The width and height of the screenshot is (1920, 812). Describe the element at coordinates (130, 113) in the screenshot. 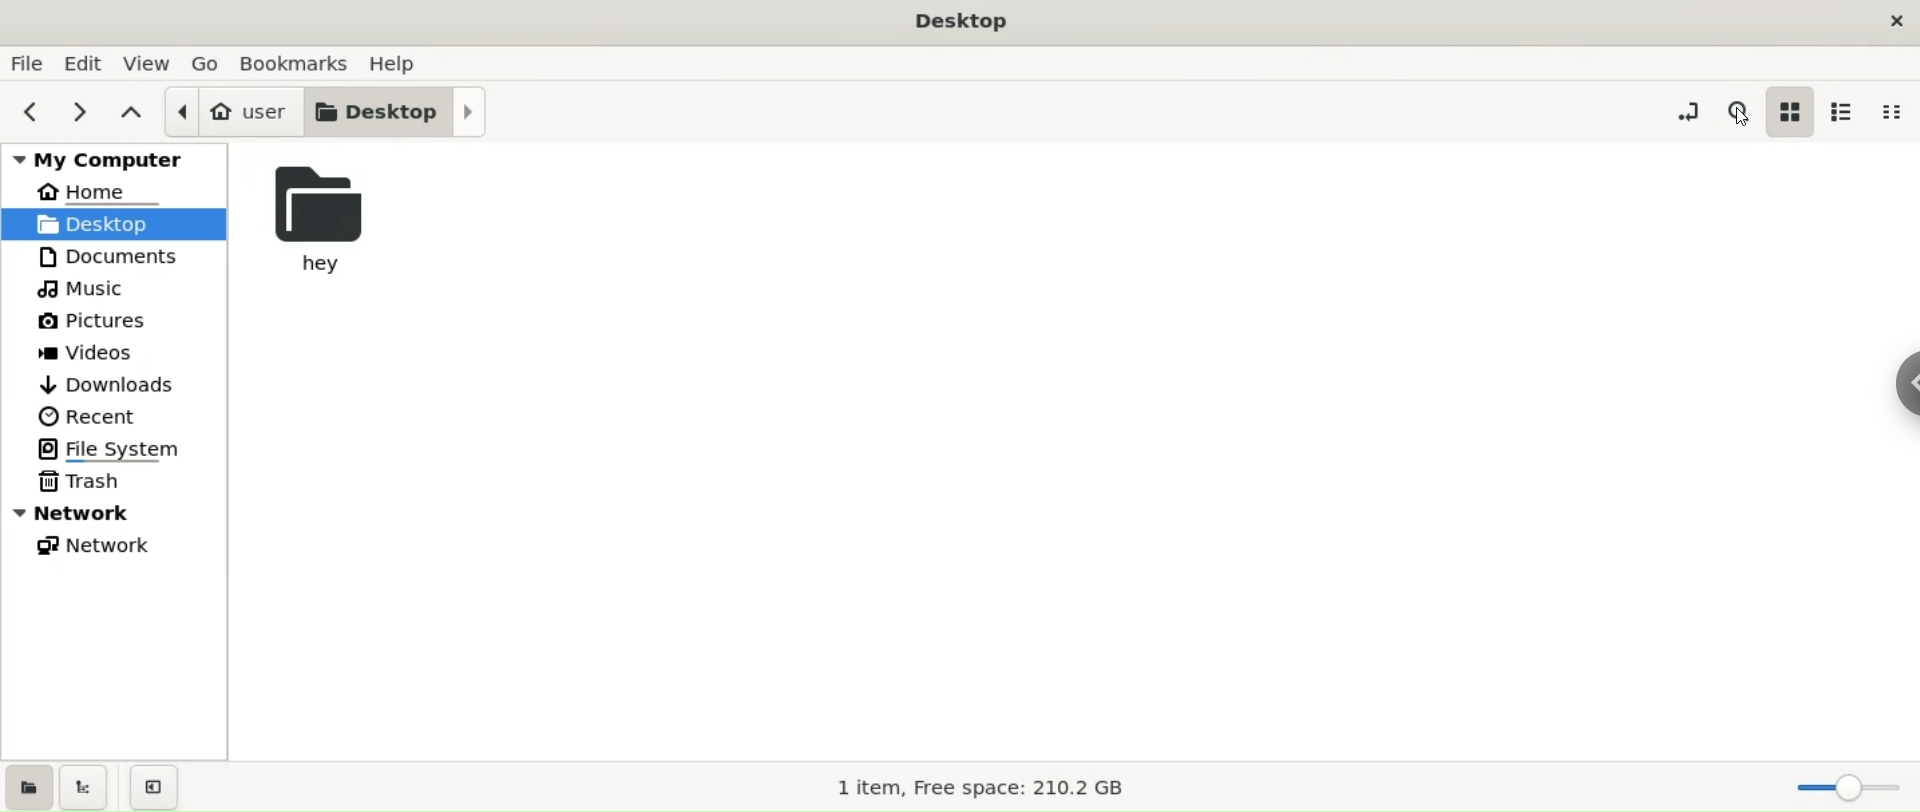

I see `paren folder` at that location.